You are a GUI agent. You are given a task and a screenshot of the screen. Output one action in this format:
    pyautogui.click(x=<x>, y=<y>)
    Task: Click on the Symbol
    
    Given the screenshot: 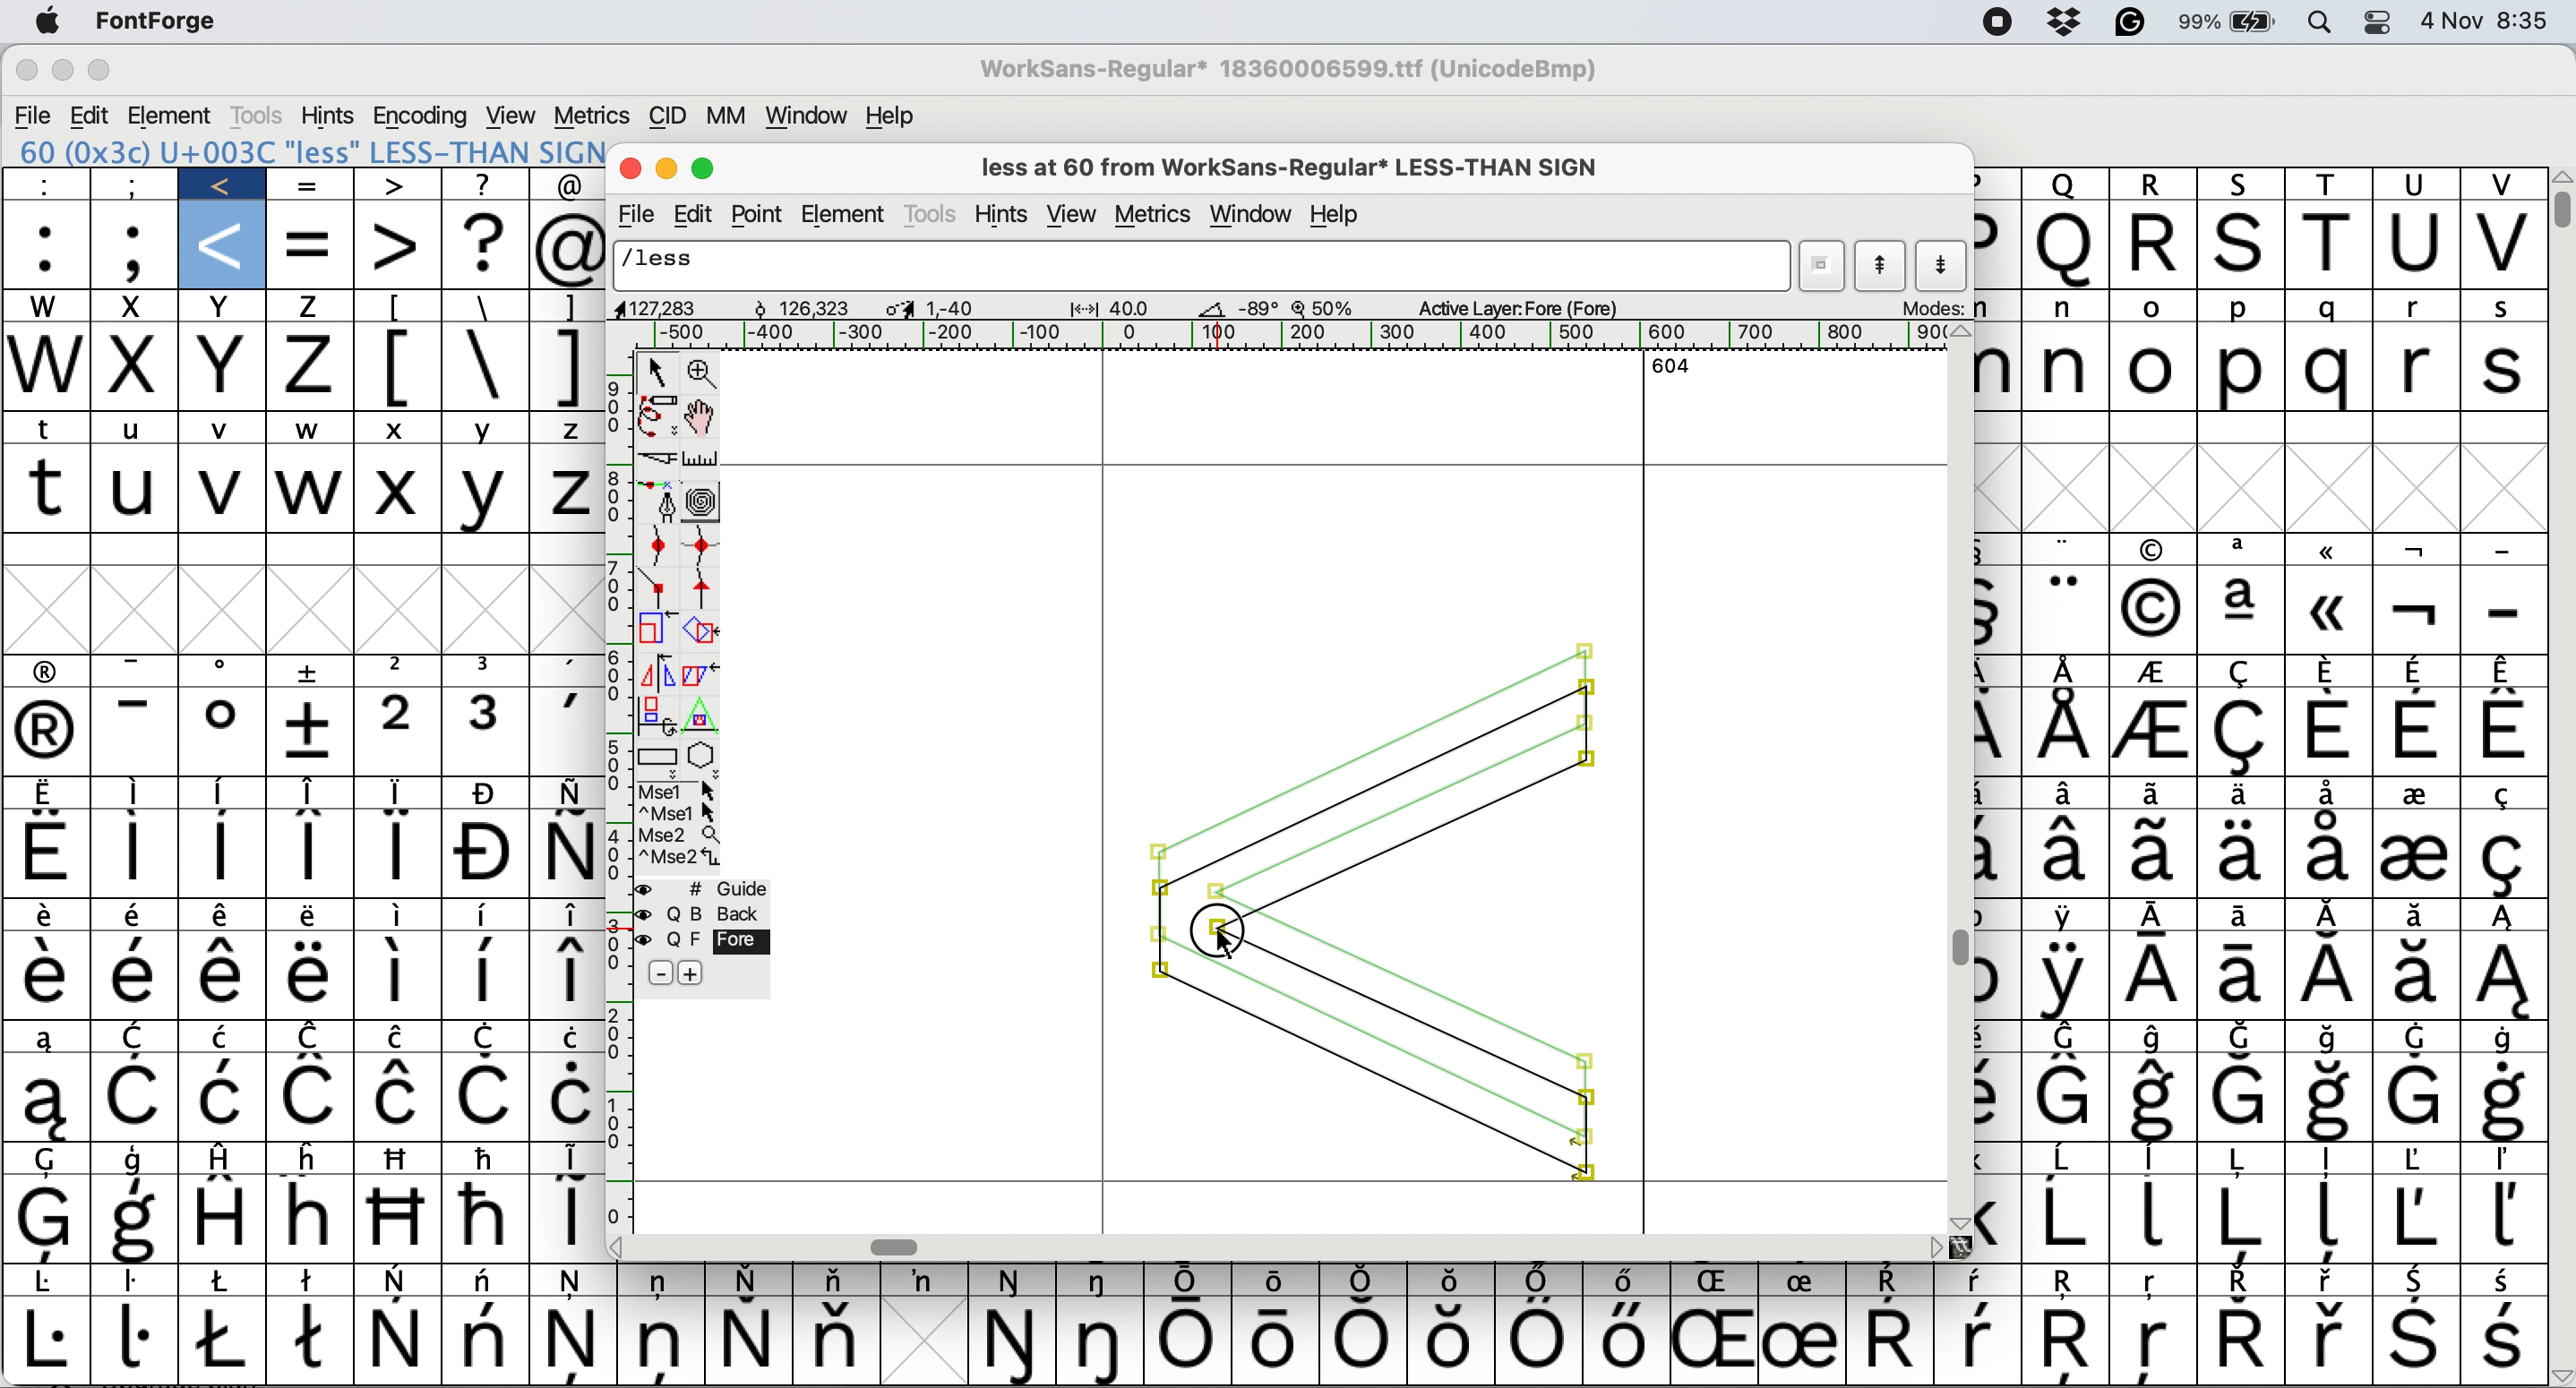 What is the action you would take?
    pyautogui.click(x=566, y=1218)
    